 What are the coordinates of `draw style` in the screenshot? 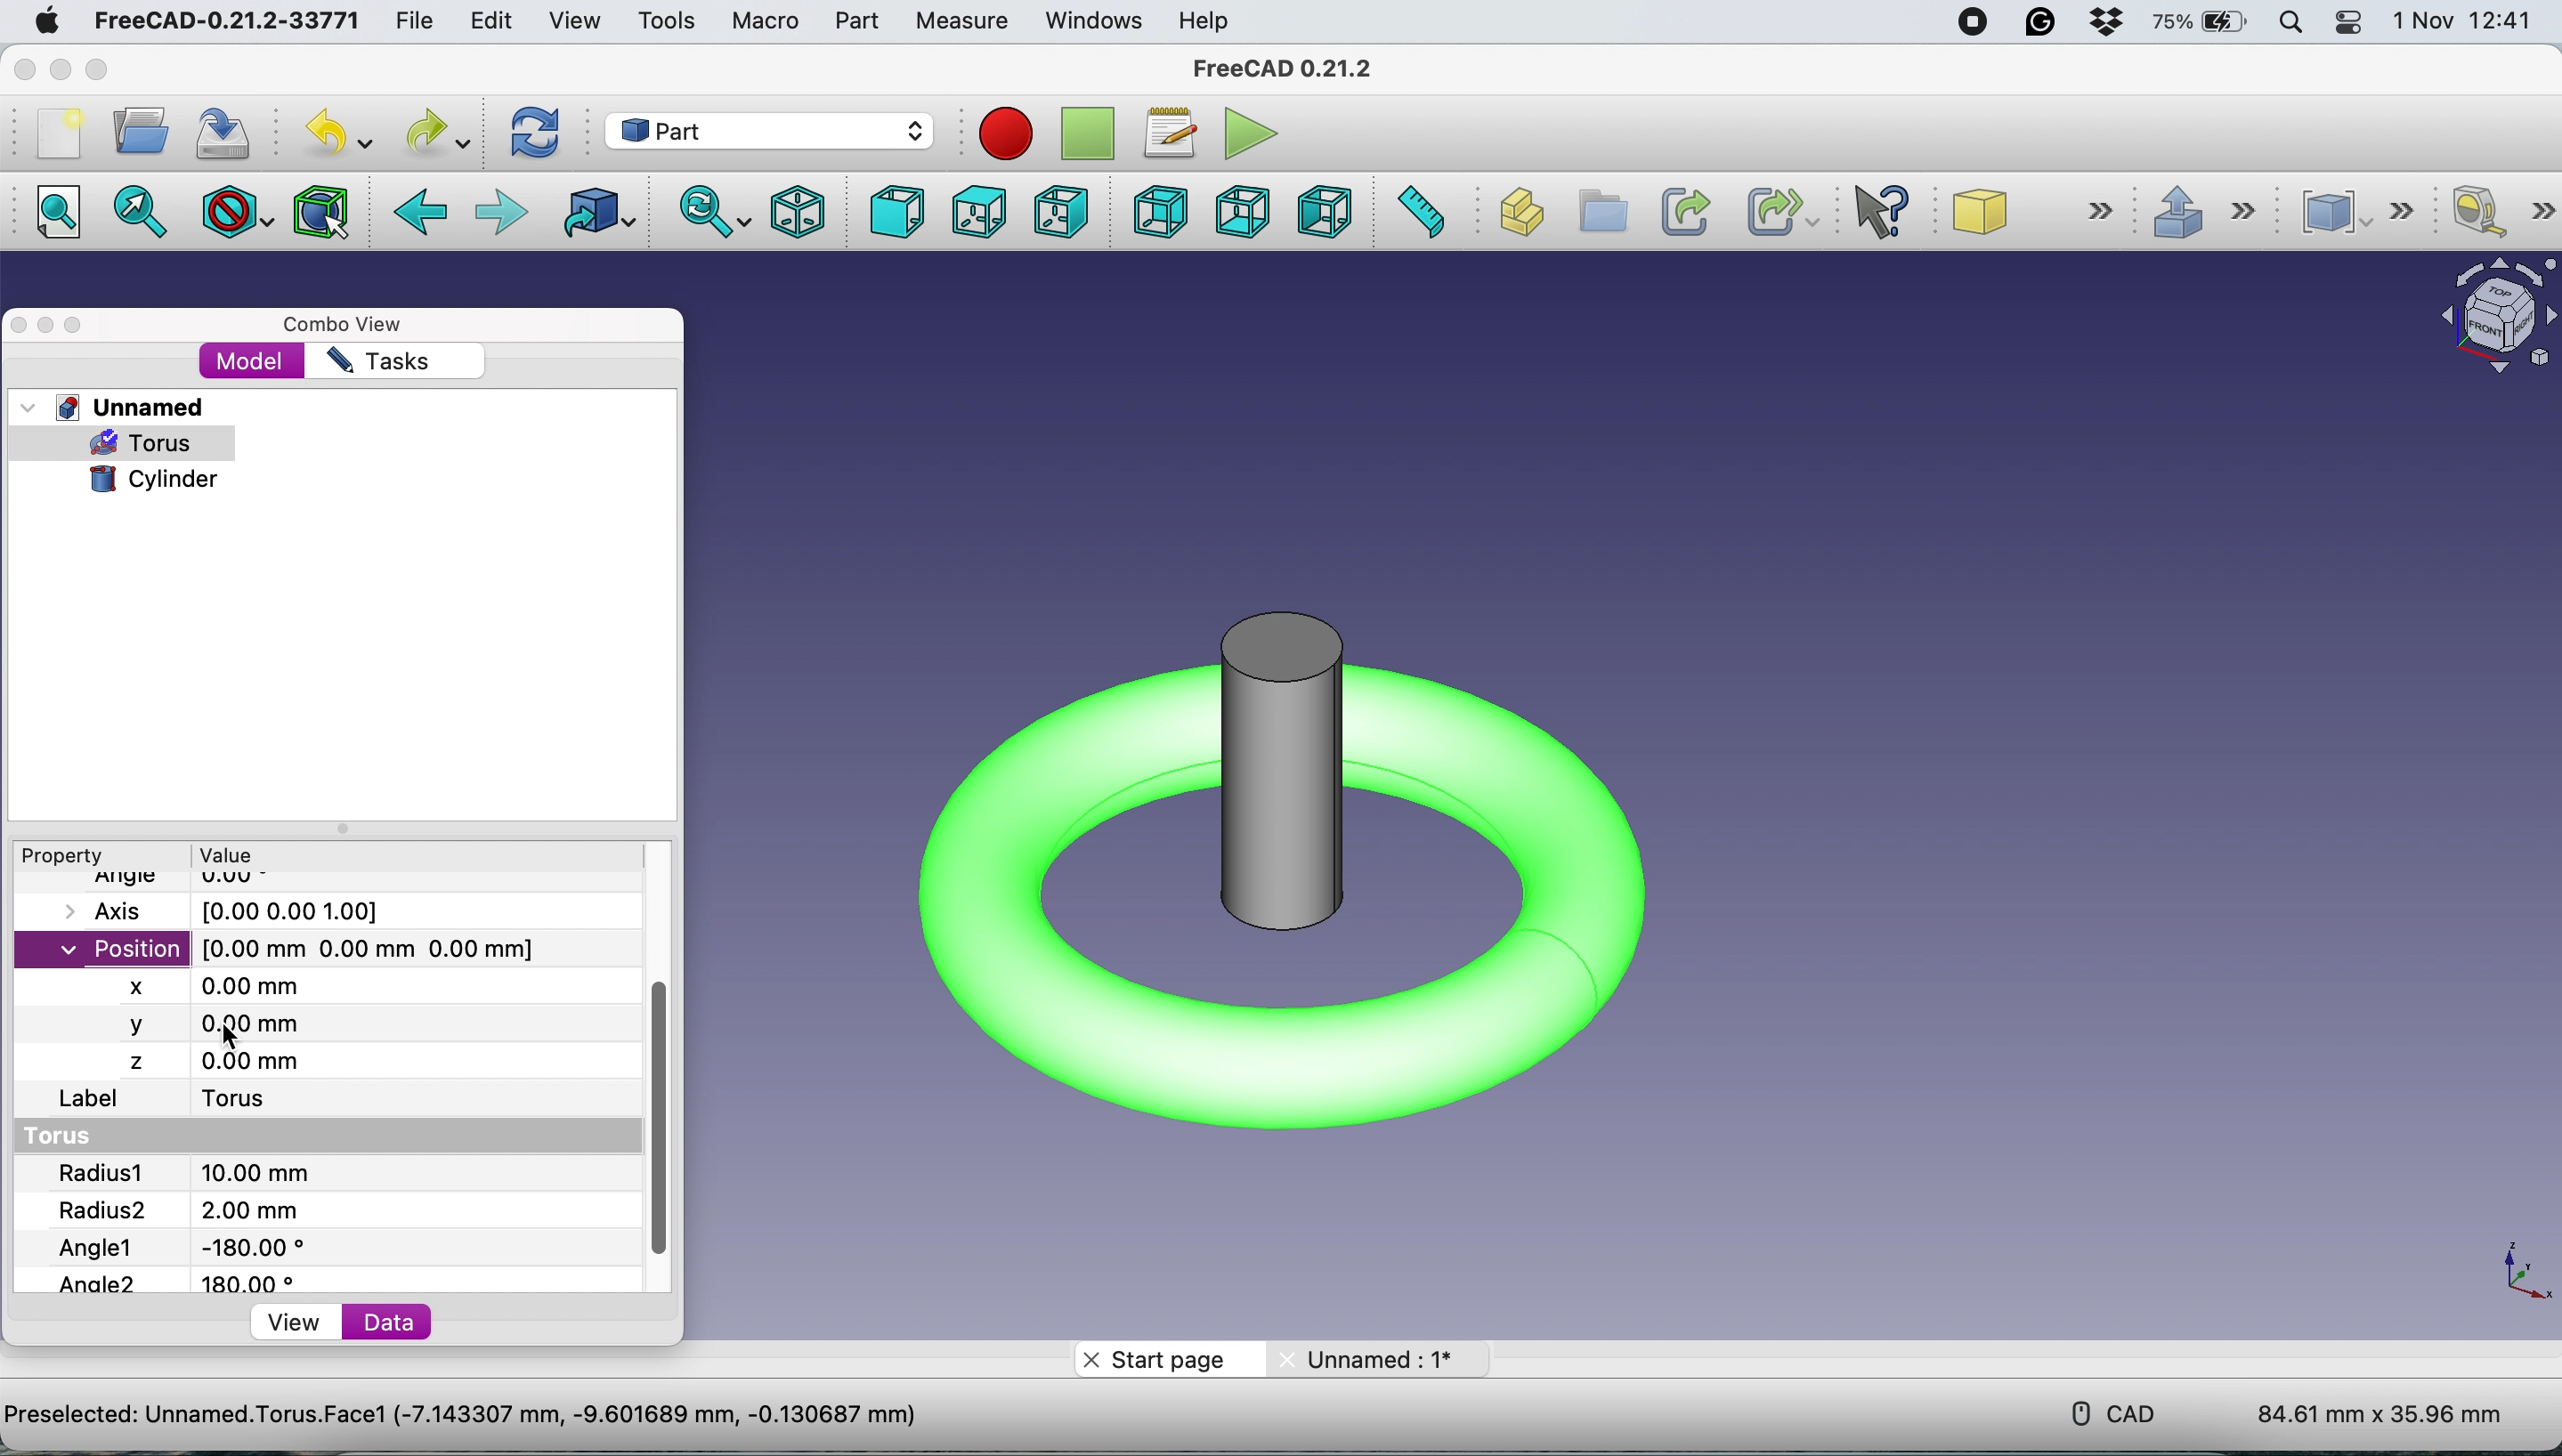 It's located at (241, 209).